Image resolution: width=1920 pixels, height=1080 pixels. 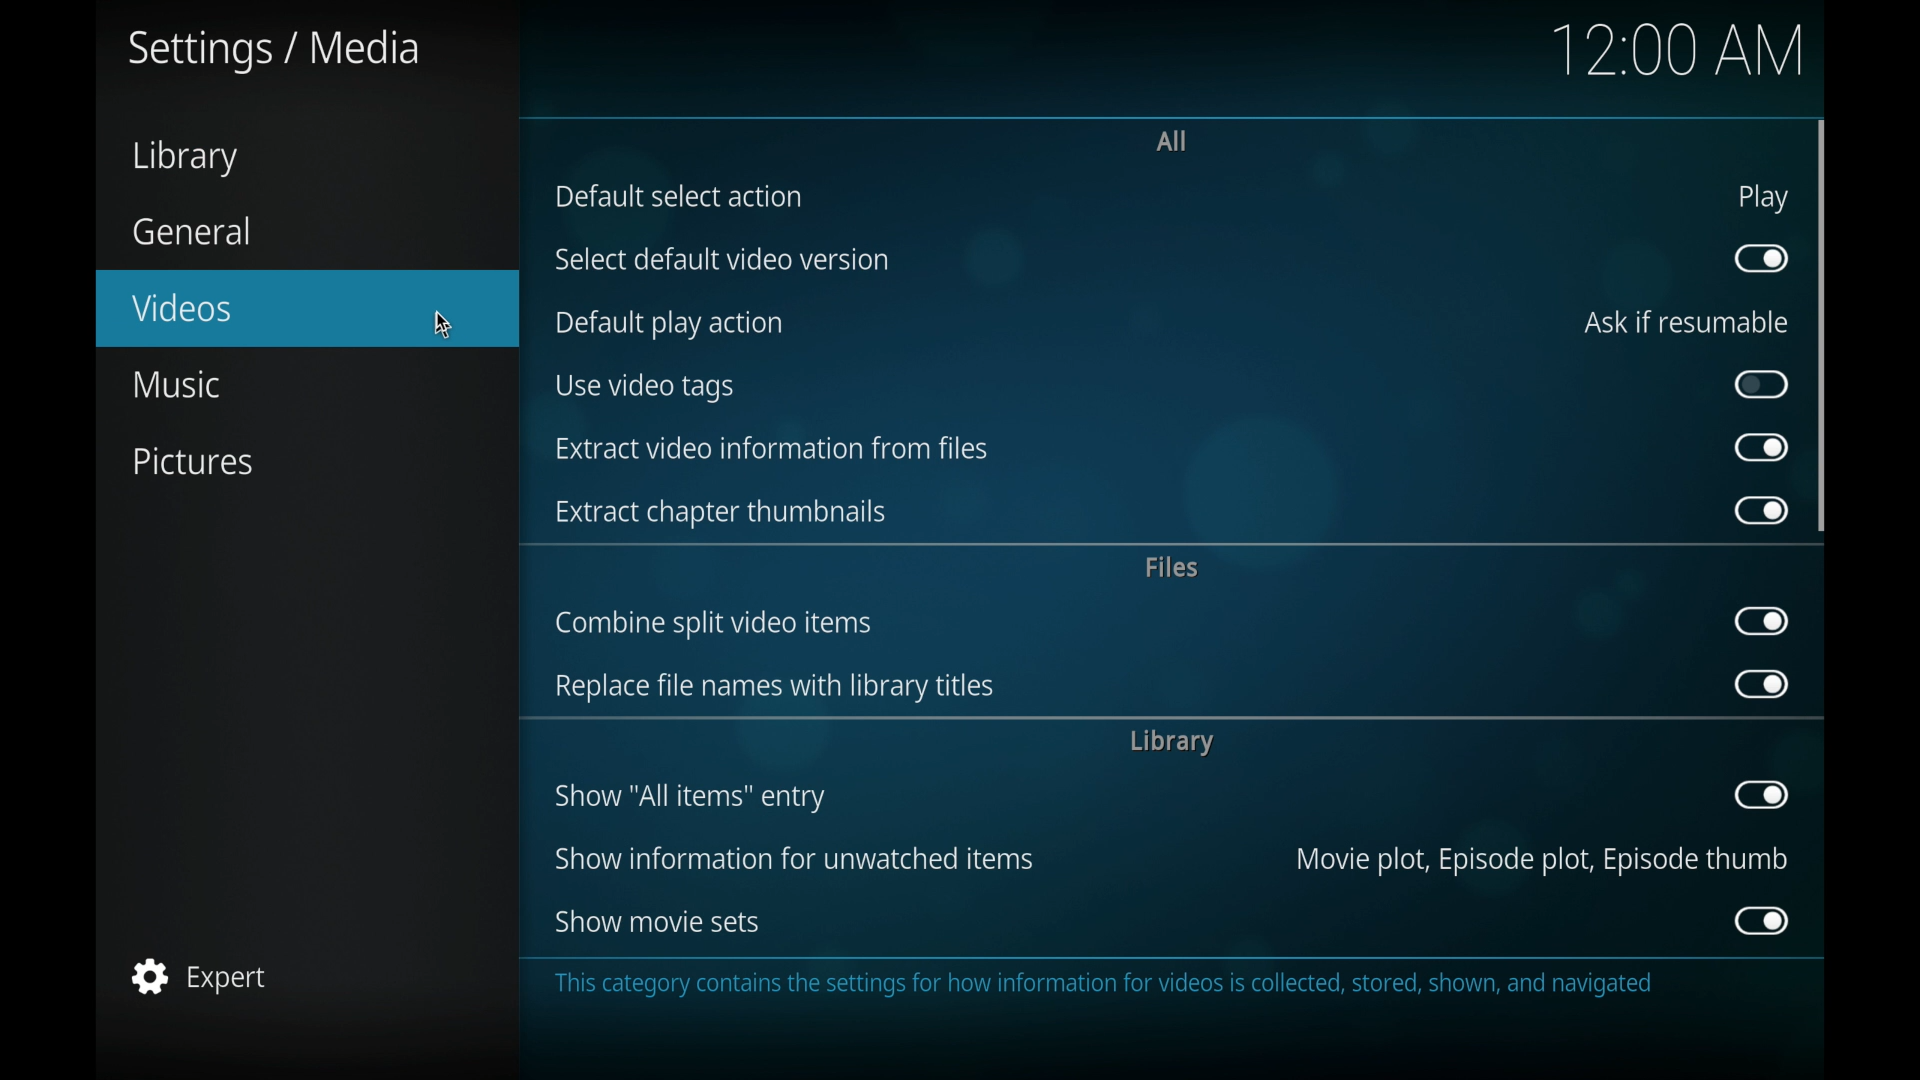 What do you see at coordinates (1760, 510) in the screenshot?
I see `toggle button` at bounding box center [1760, 510].